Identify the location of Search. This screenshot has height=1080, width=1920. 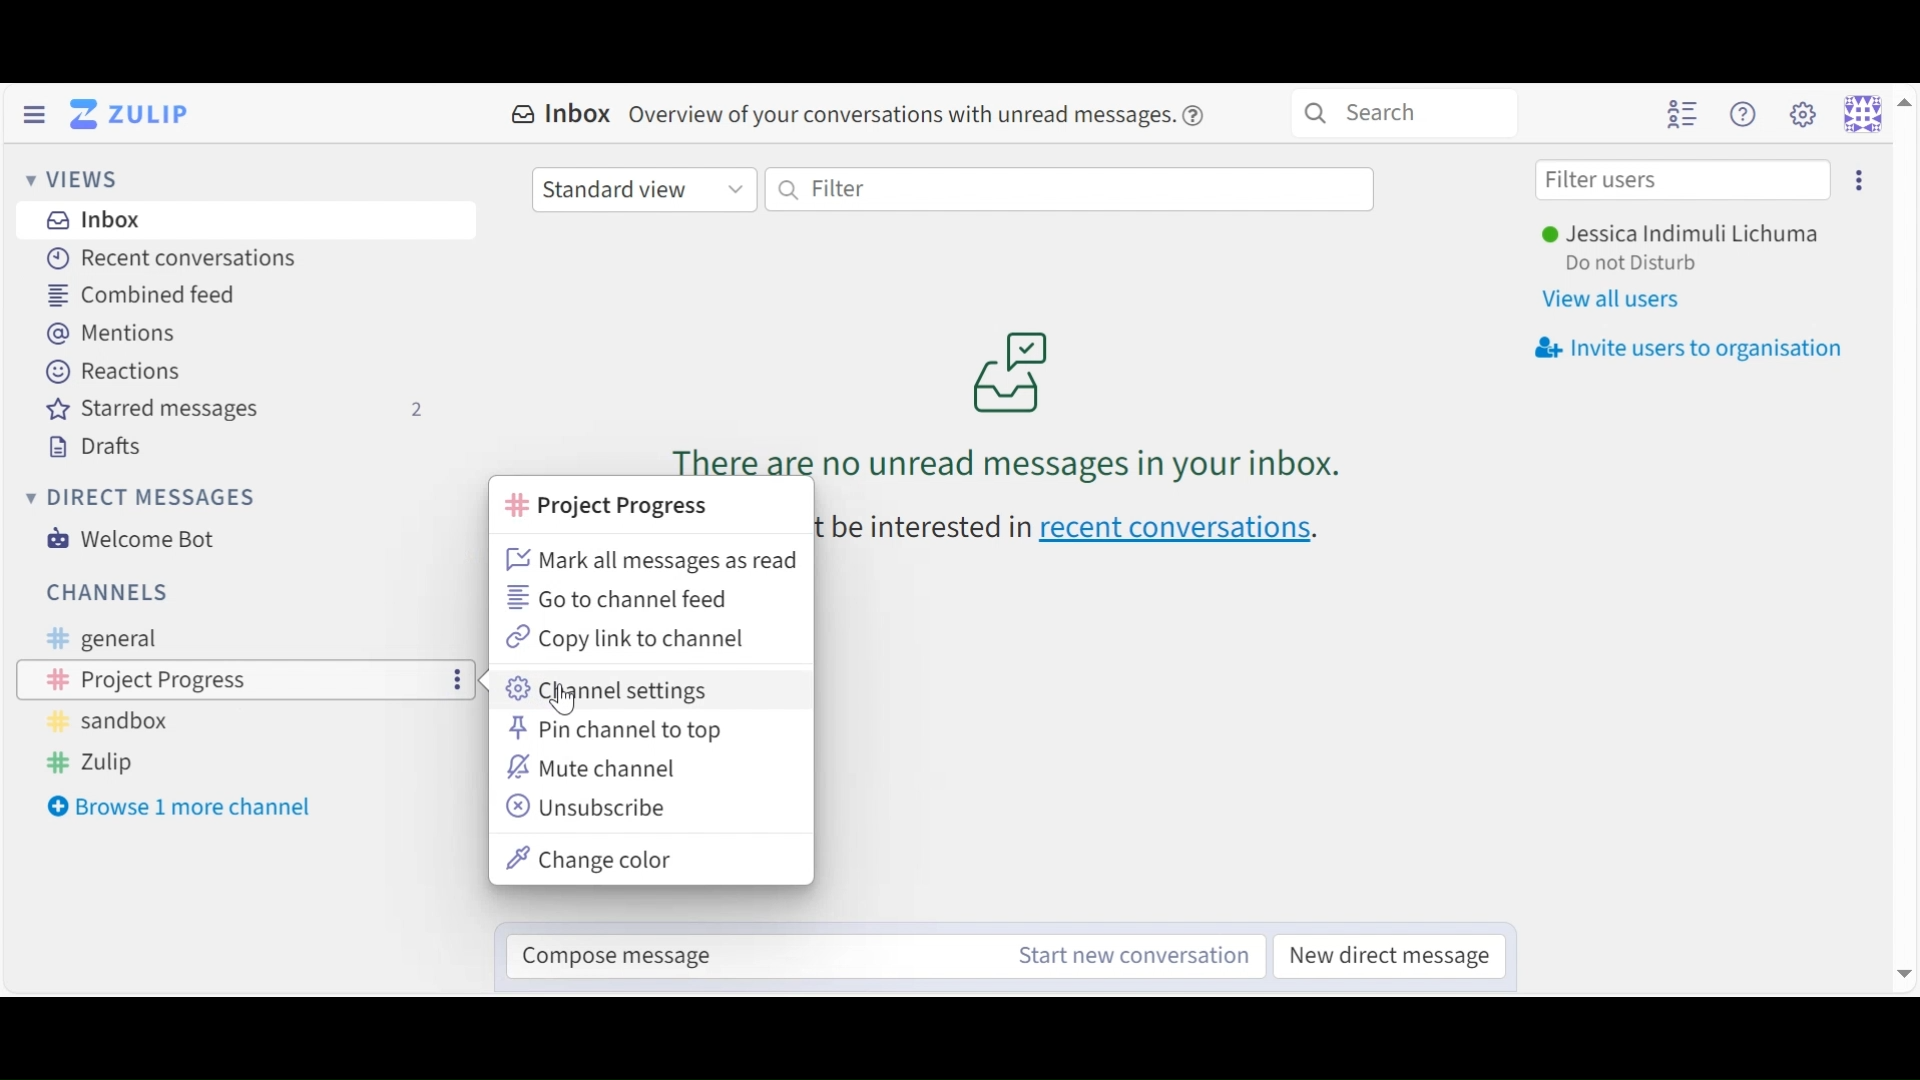
(1417, 108).